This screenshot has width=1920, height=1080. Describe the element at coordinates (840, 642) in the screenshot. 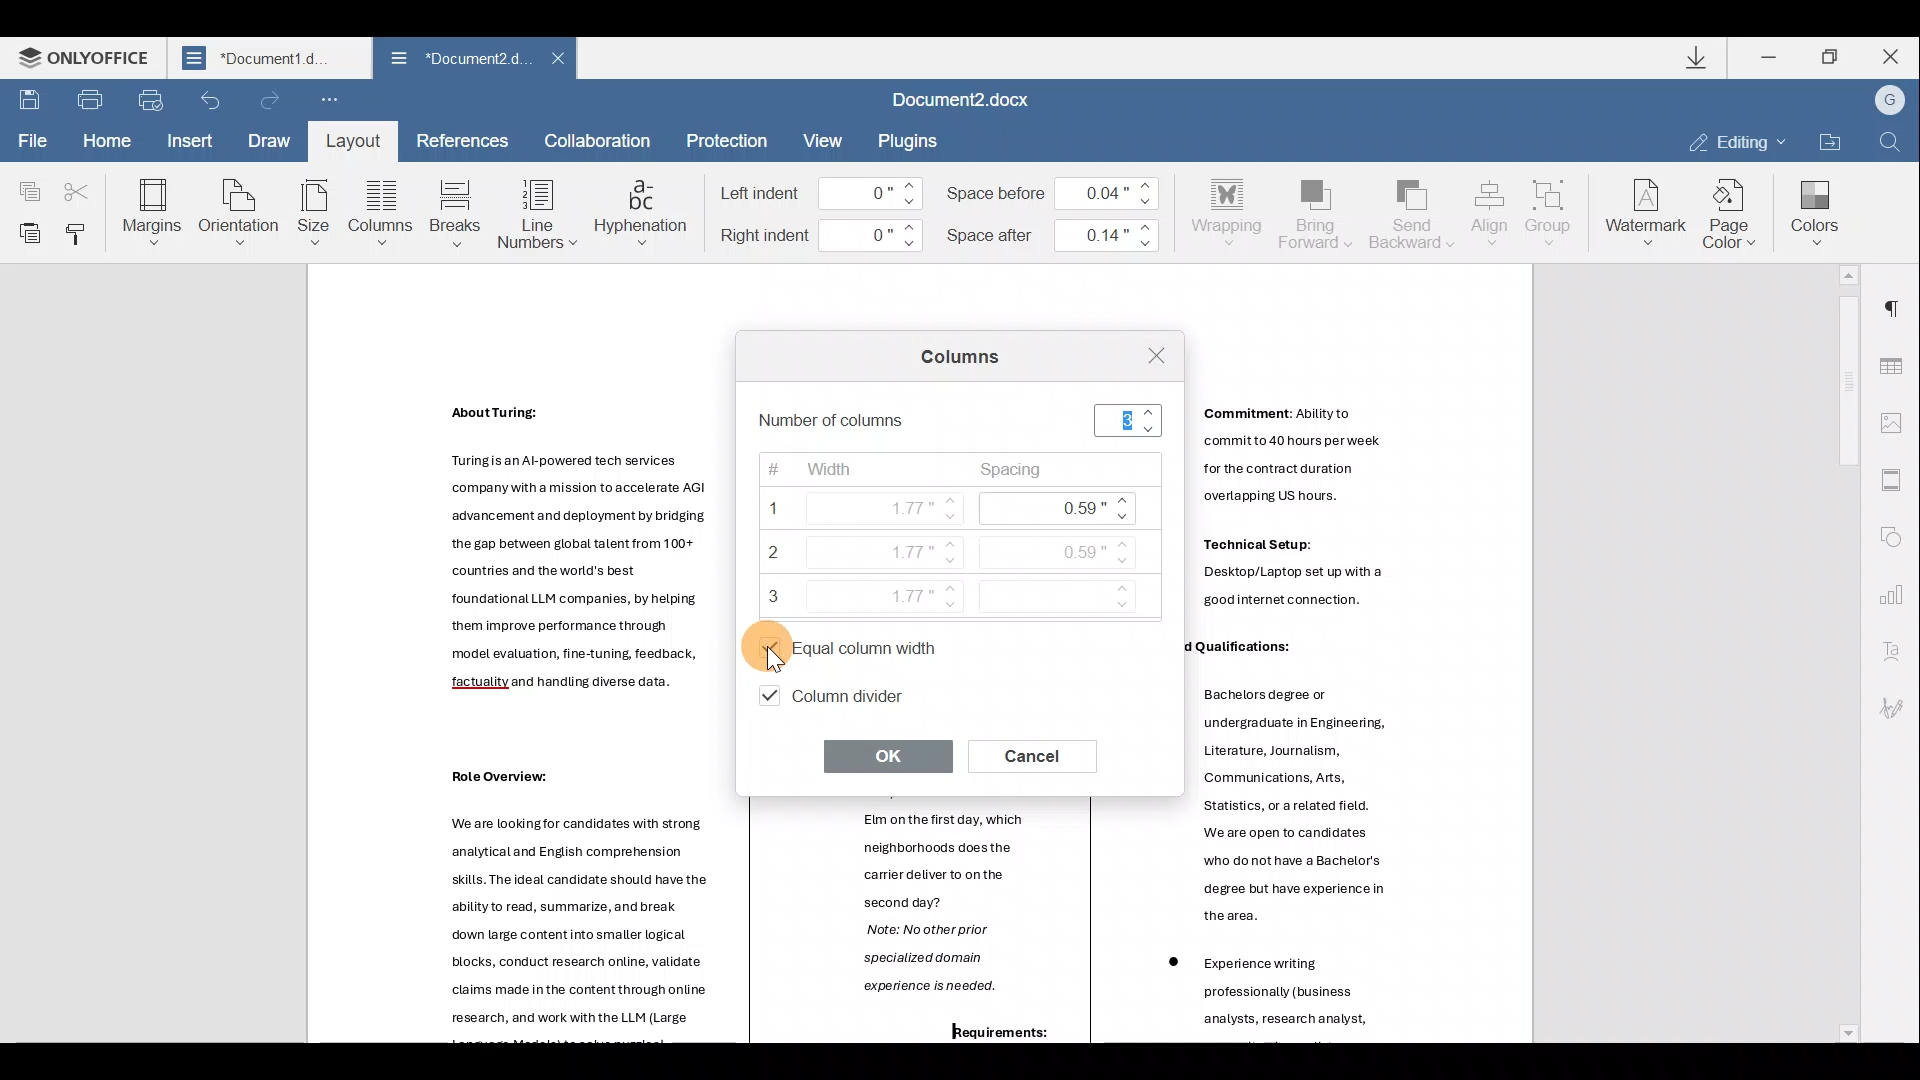

I see `Equal column width` at that location.